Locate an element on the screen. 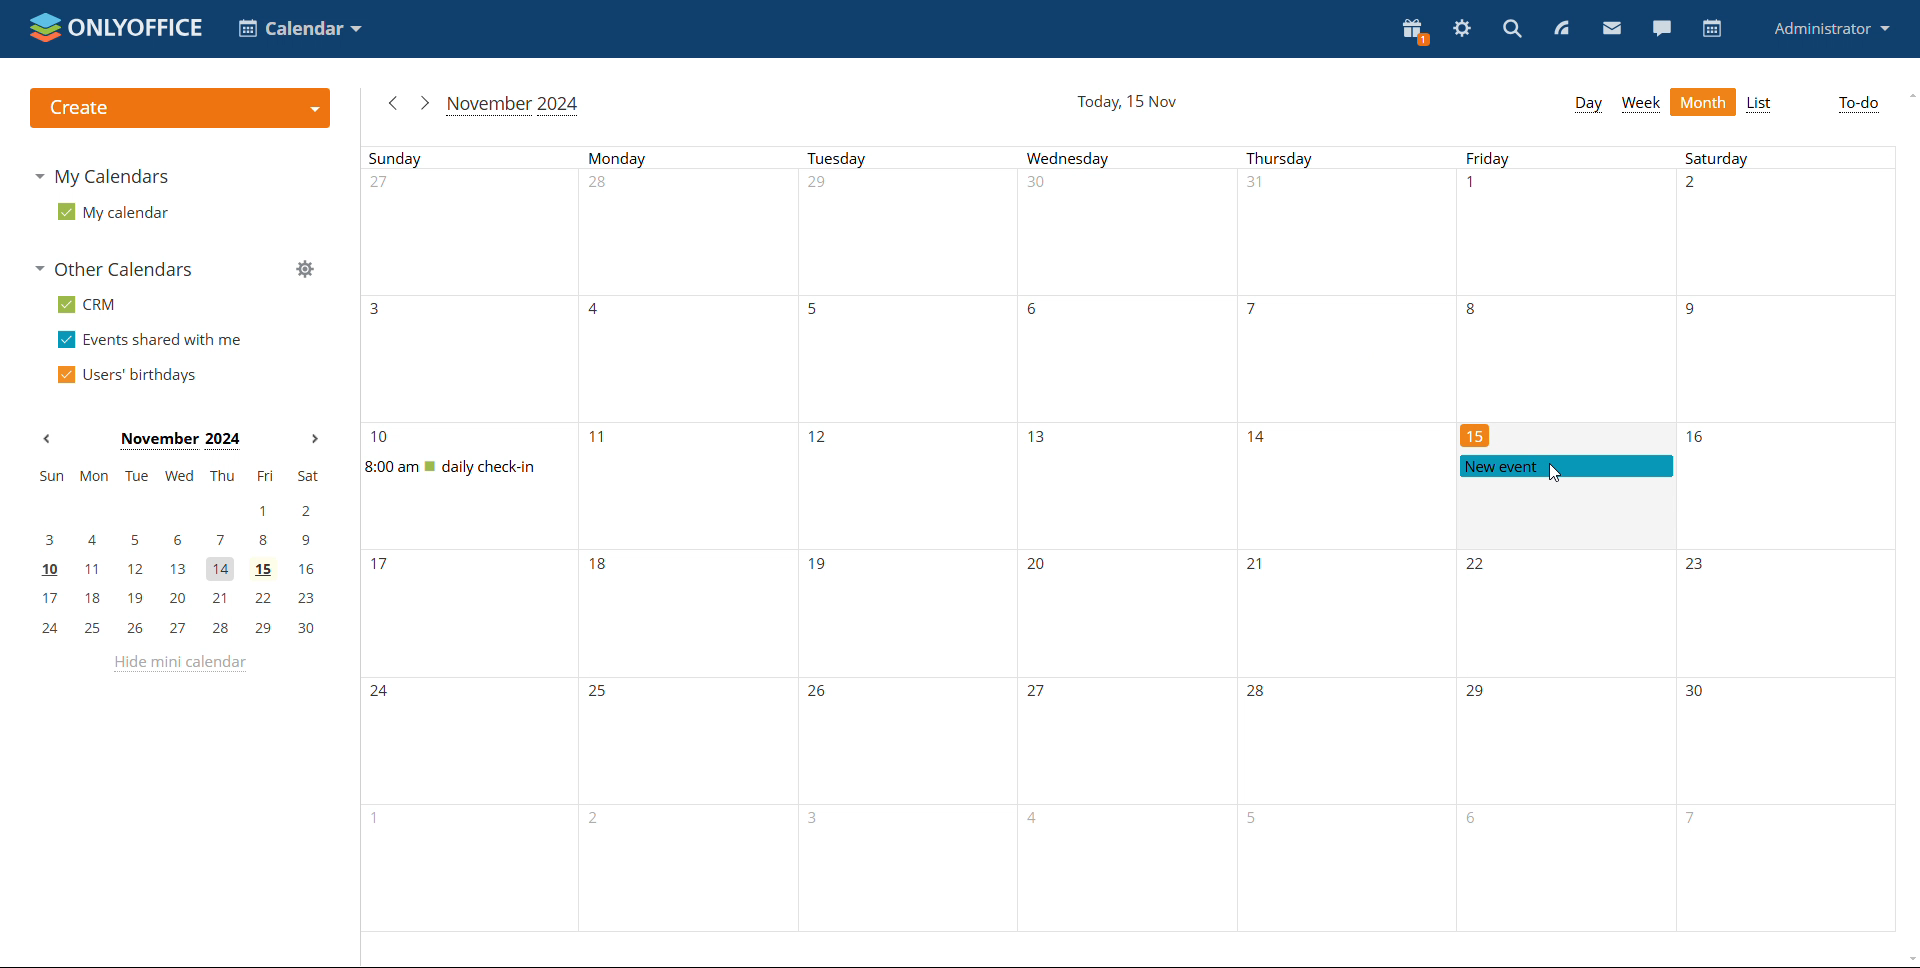 Image resolution: width=1920 pixels, height=968 pixels. current month is located at coordinates (177, 441).